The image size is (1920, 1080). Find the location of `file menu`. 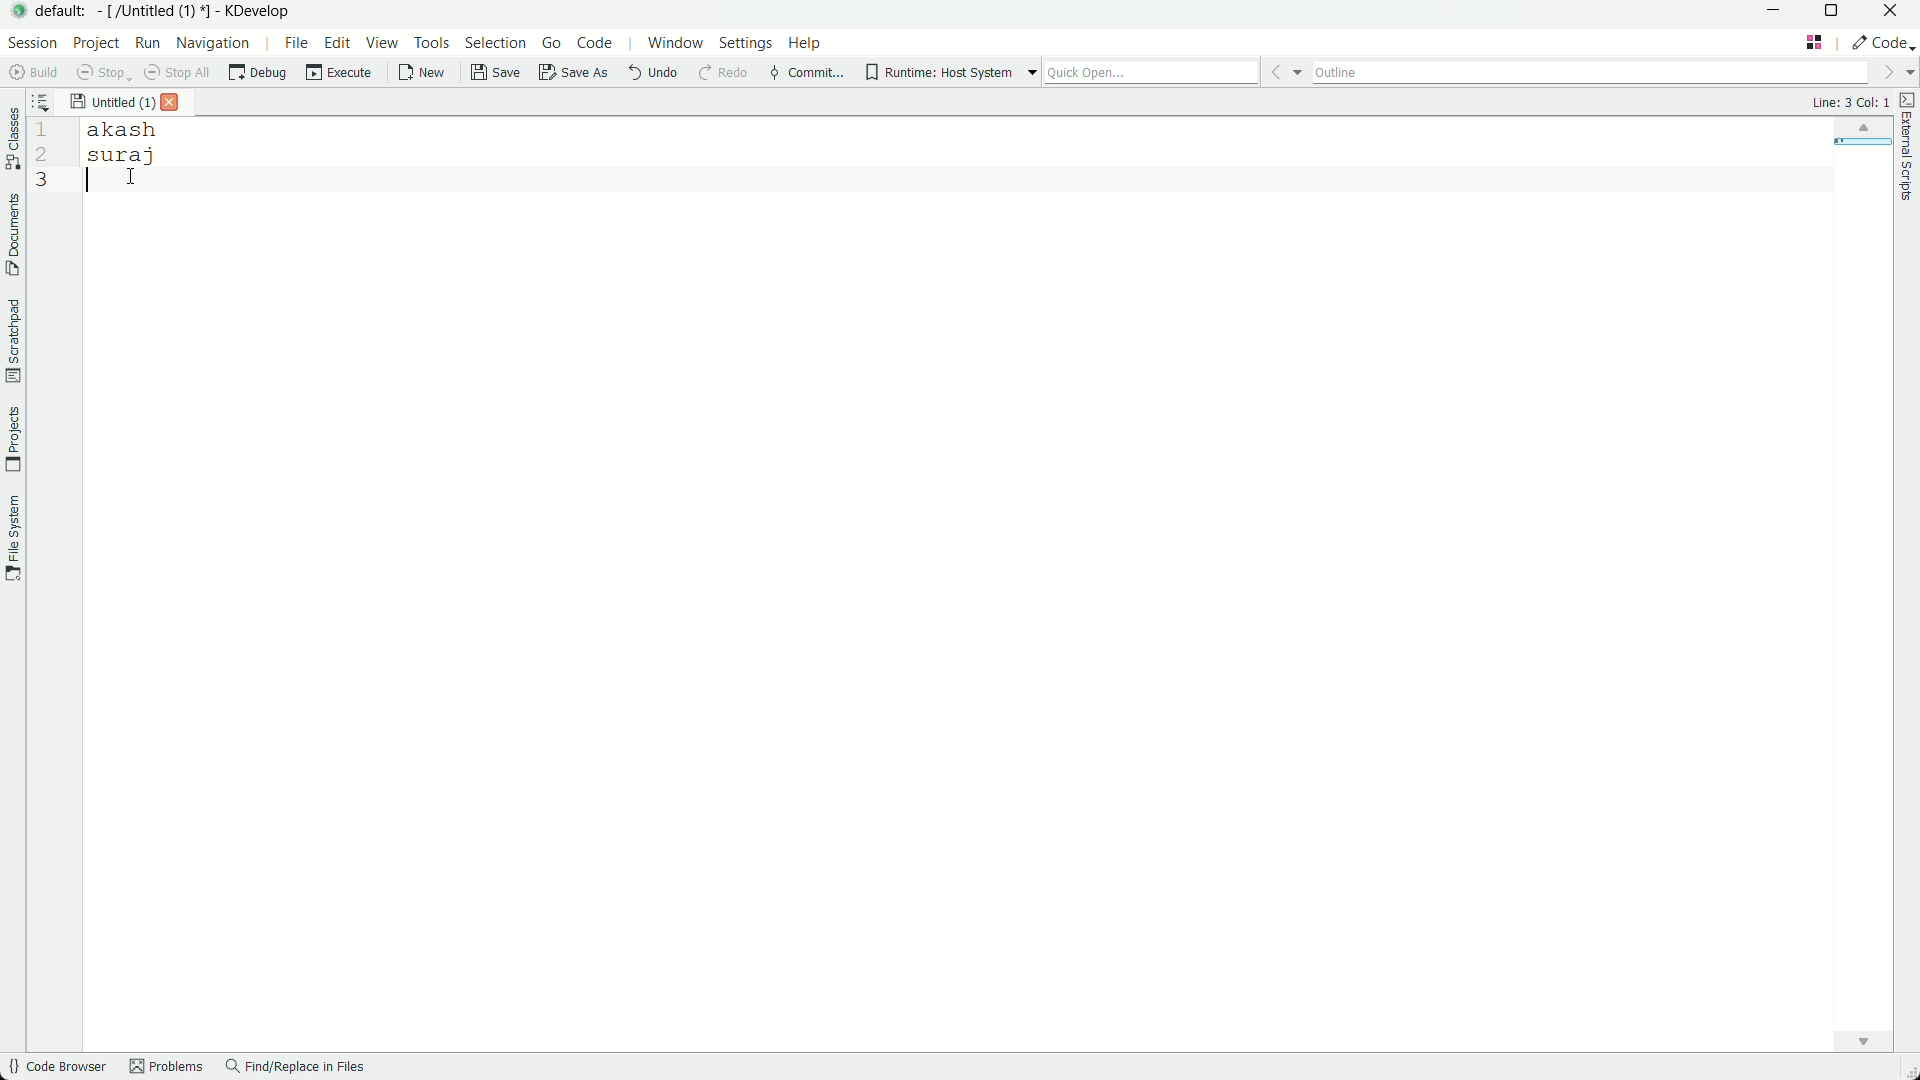

file menu is located at coordinates (296, 44).